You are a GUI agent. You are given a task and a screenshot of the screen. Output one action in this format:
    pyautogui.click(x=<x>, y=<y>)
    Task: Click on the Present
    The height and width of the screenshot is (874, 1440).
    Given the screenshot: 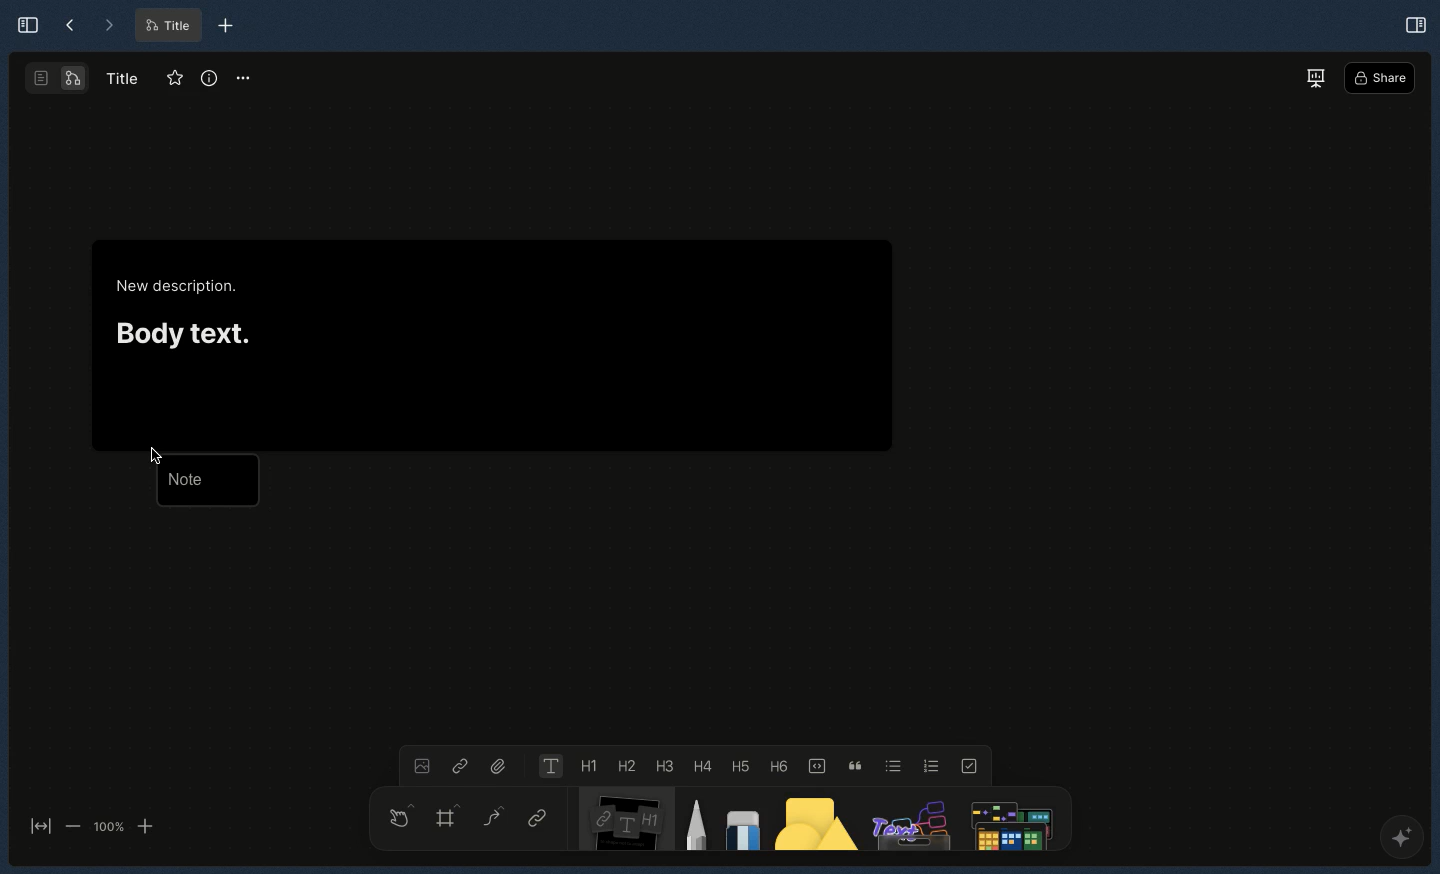 What is the action you would take?
    pyautogui.click(x=1315, y=77)
    